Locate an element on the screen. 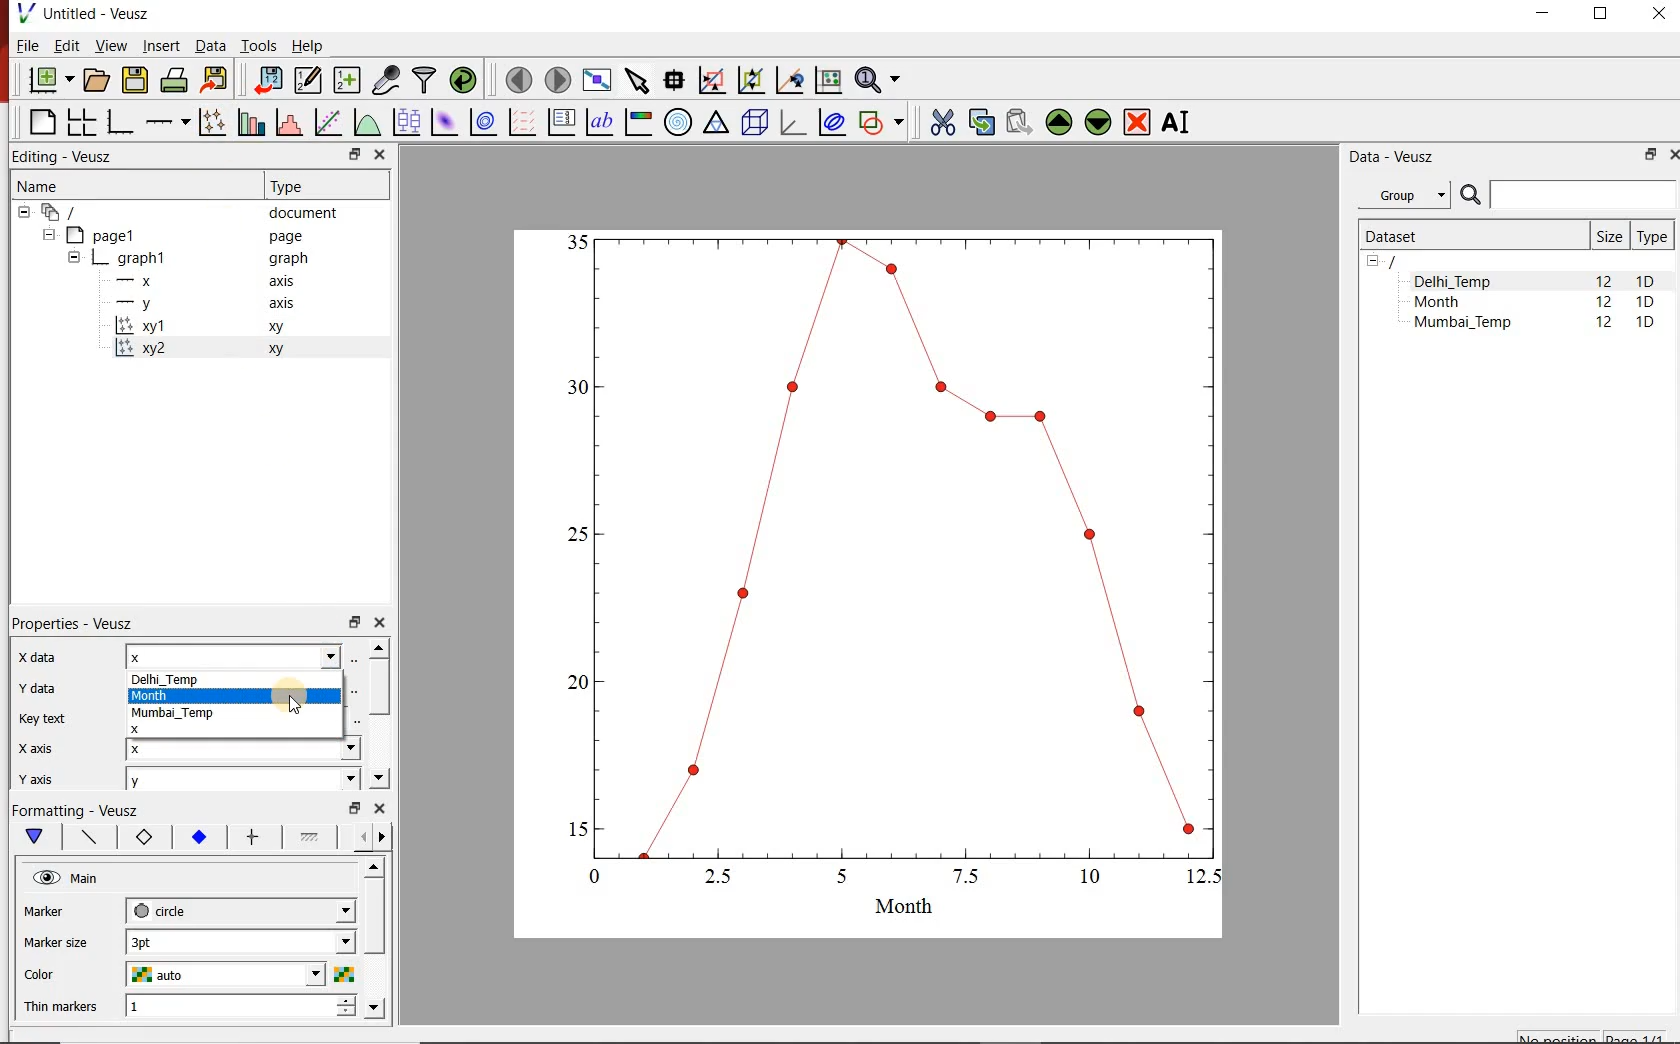  plot key is located at coordinates (560, 123).